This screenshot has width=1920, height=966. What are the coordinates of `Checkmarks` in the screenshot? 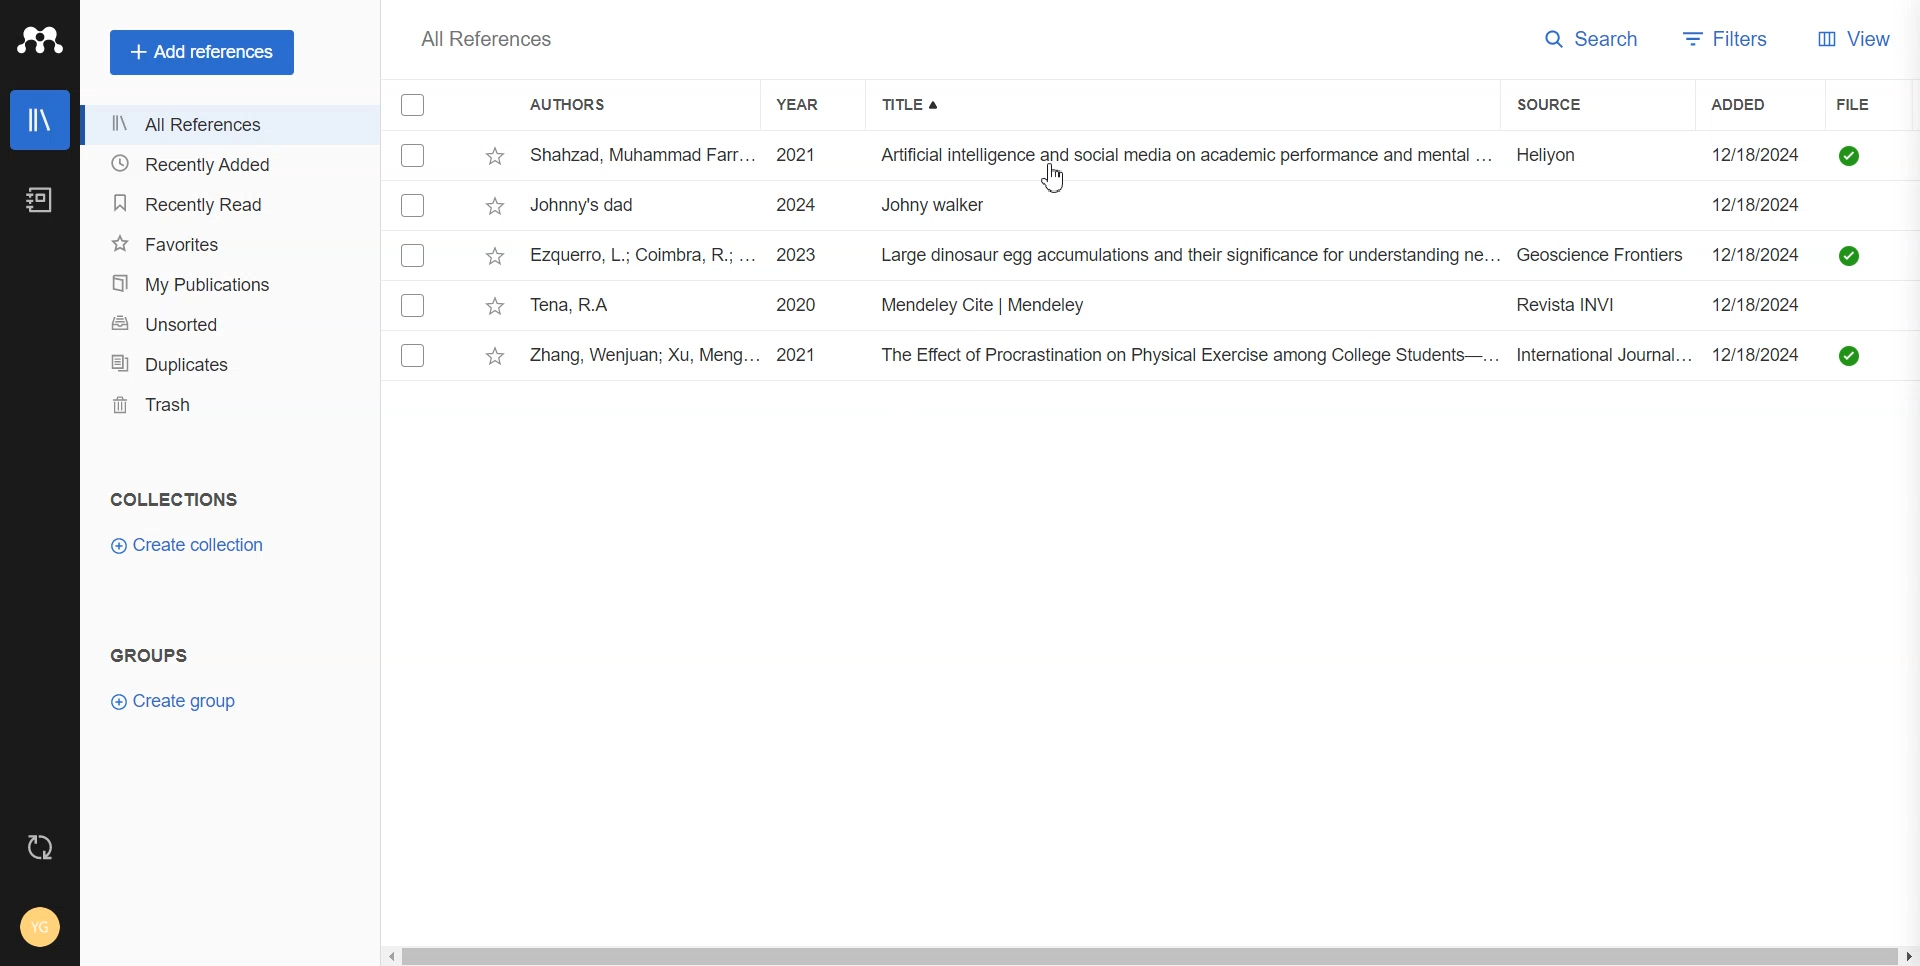 It's located at (416, 156).